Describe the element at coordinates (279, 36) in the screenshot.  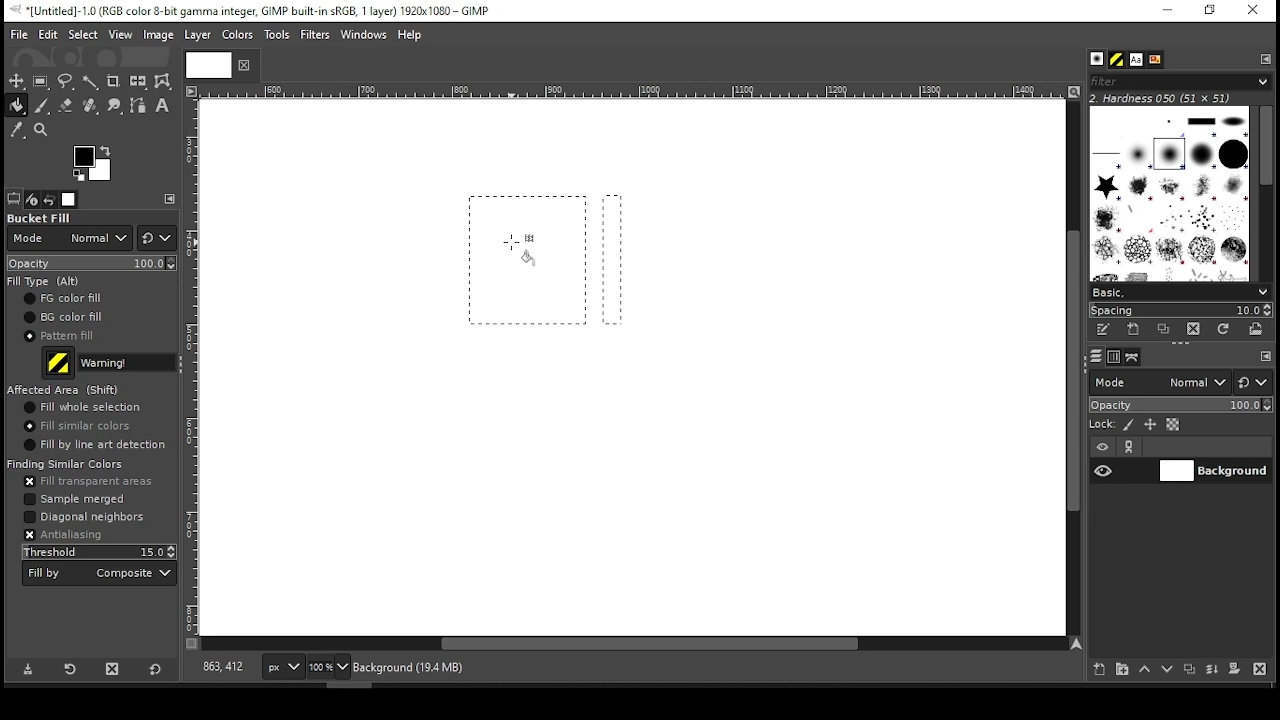
I see `tools` at that location.